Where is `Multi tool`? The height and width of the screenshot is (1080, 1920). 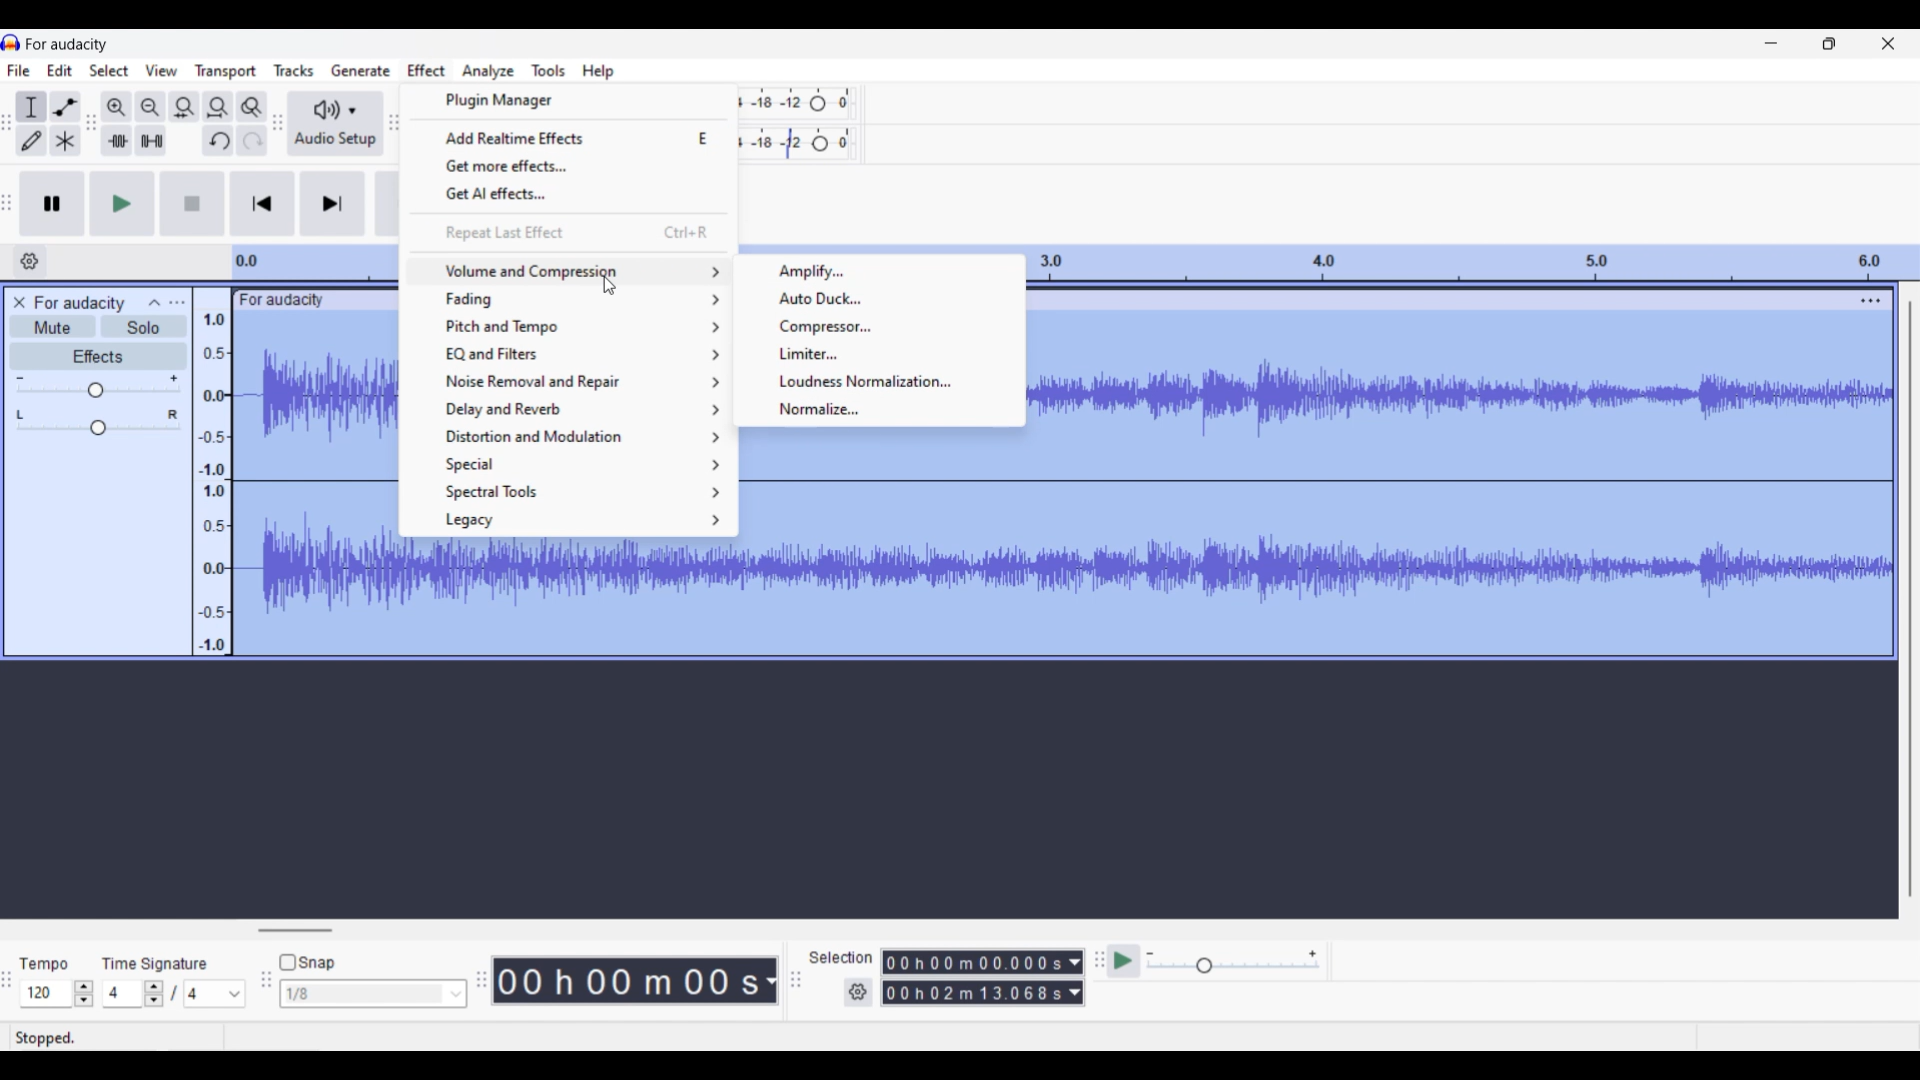 Multi tool is located at coordinates (64, 140).